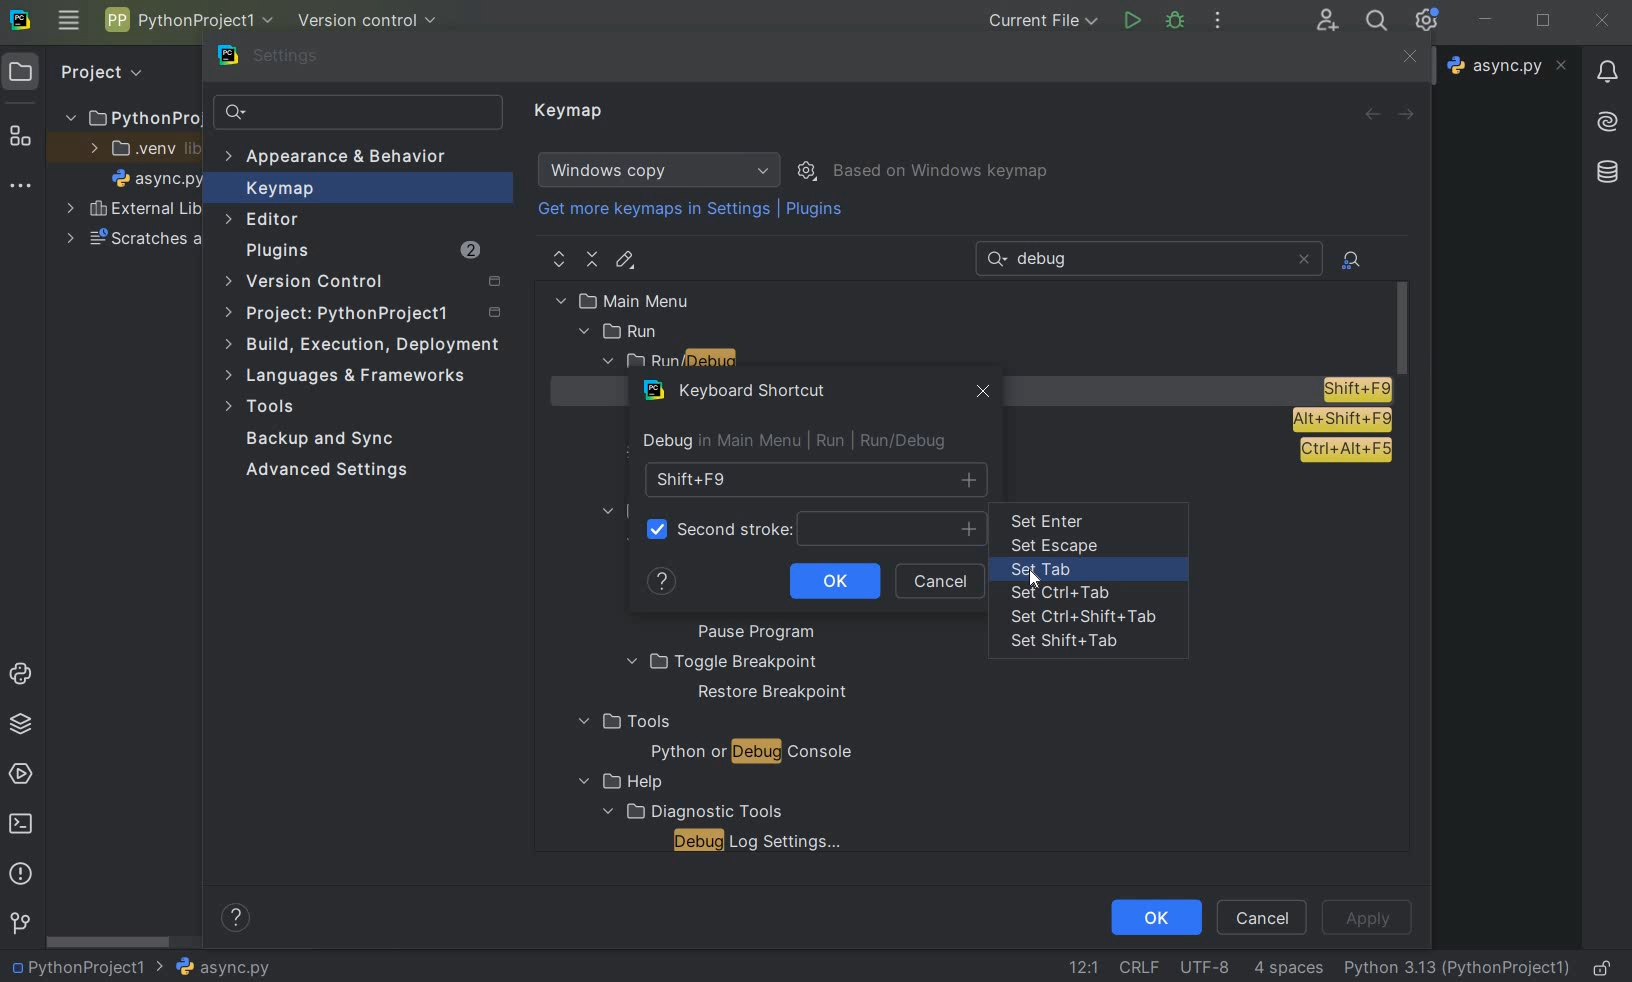 The height and width of the screenshot is (982, 1632). Describe the element at coordinates (818, 528) in the screenshot. I see `second stroke` at that location.